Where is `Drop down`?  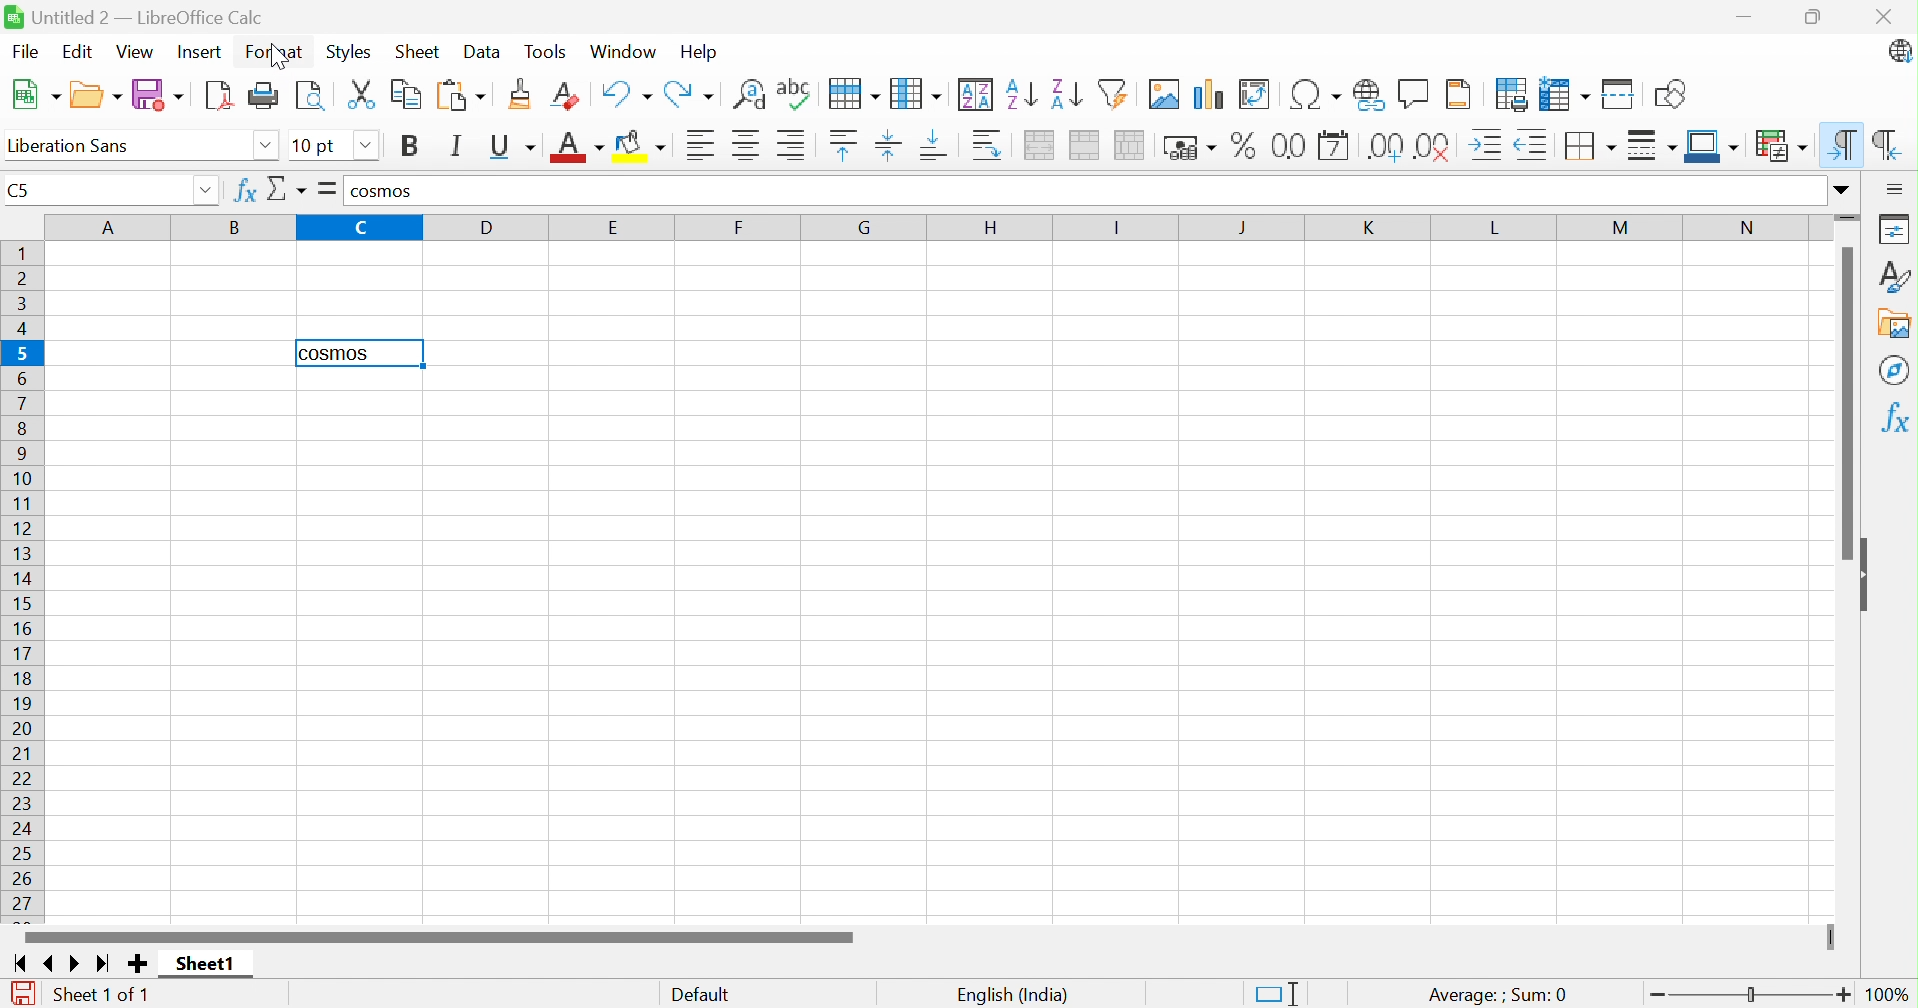
Drop down is located at coordinates (267, 146).